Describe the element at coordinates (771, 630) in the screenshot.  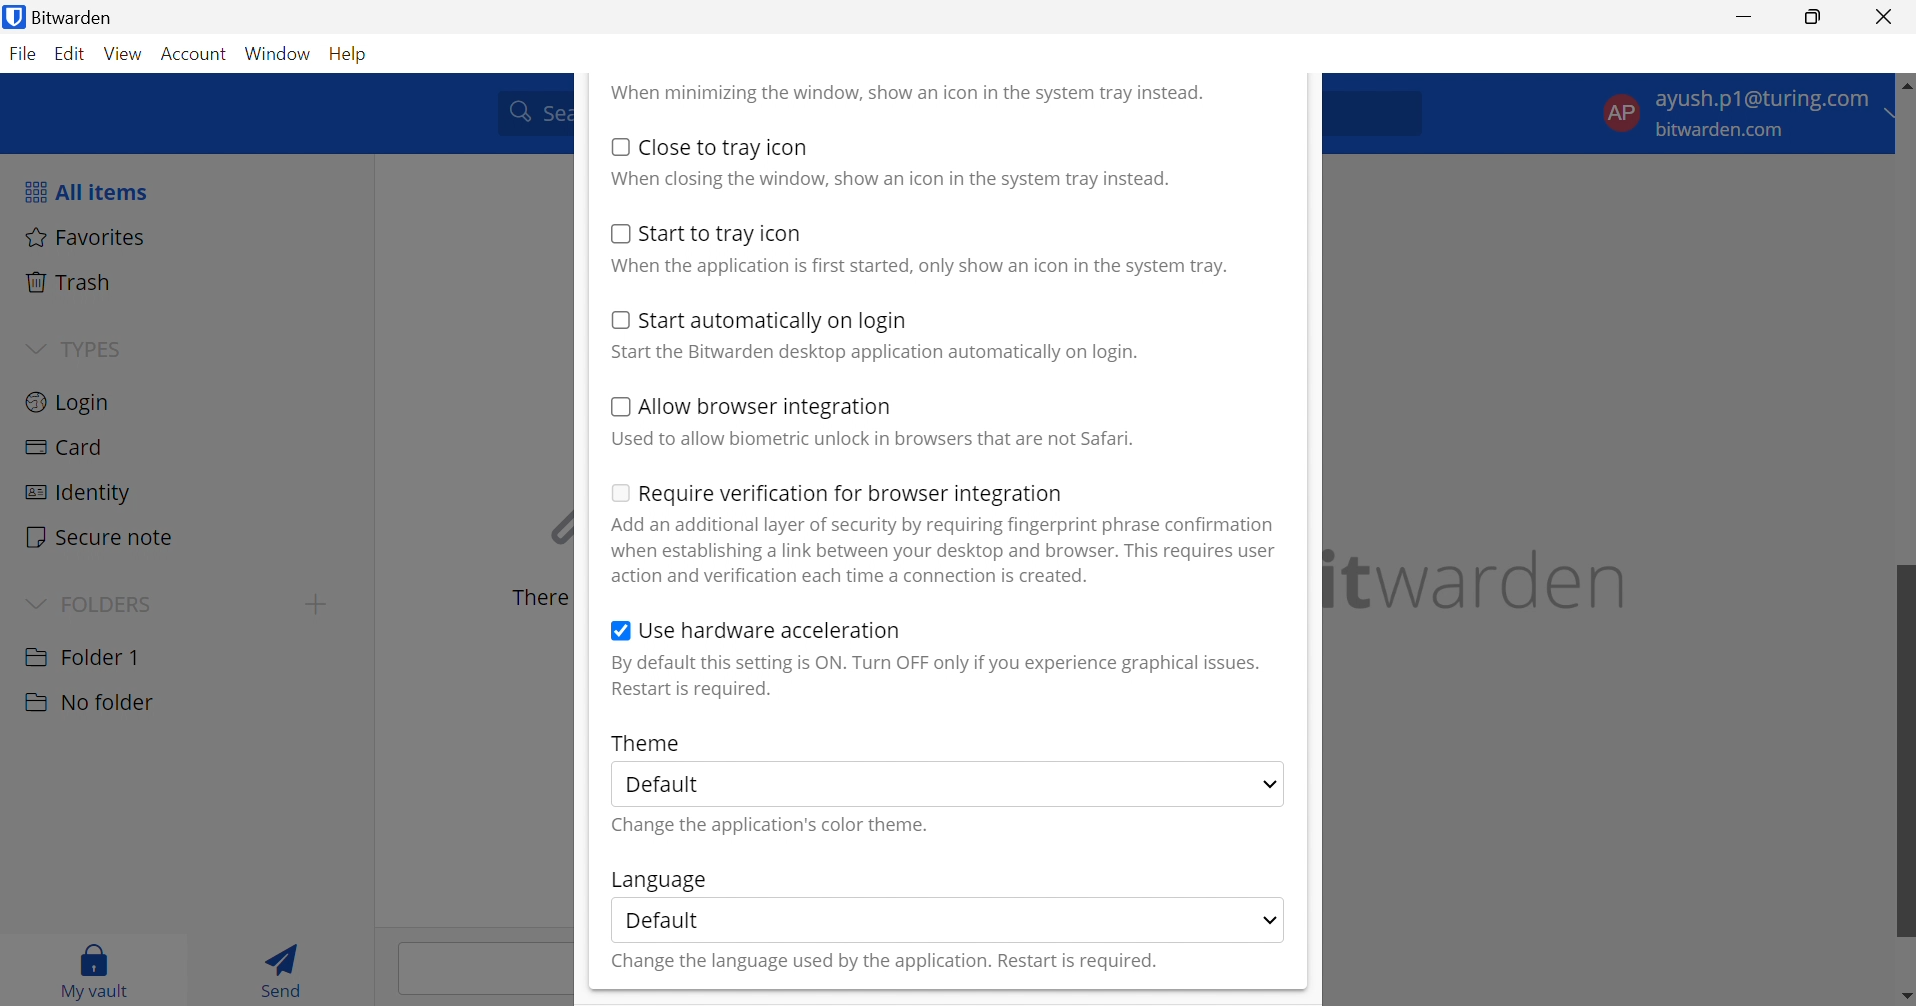
I see `Use hardware acceleration` at that location.